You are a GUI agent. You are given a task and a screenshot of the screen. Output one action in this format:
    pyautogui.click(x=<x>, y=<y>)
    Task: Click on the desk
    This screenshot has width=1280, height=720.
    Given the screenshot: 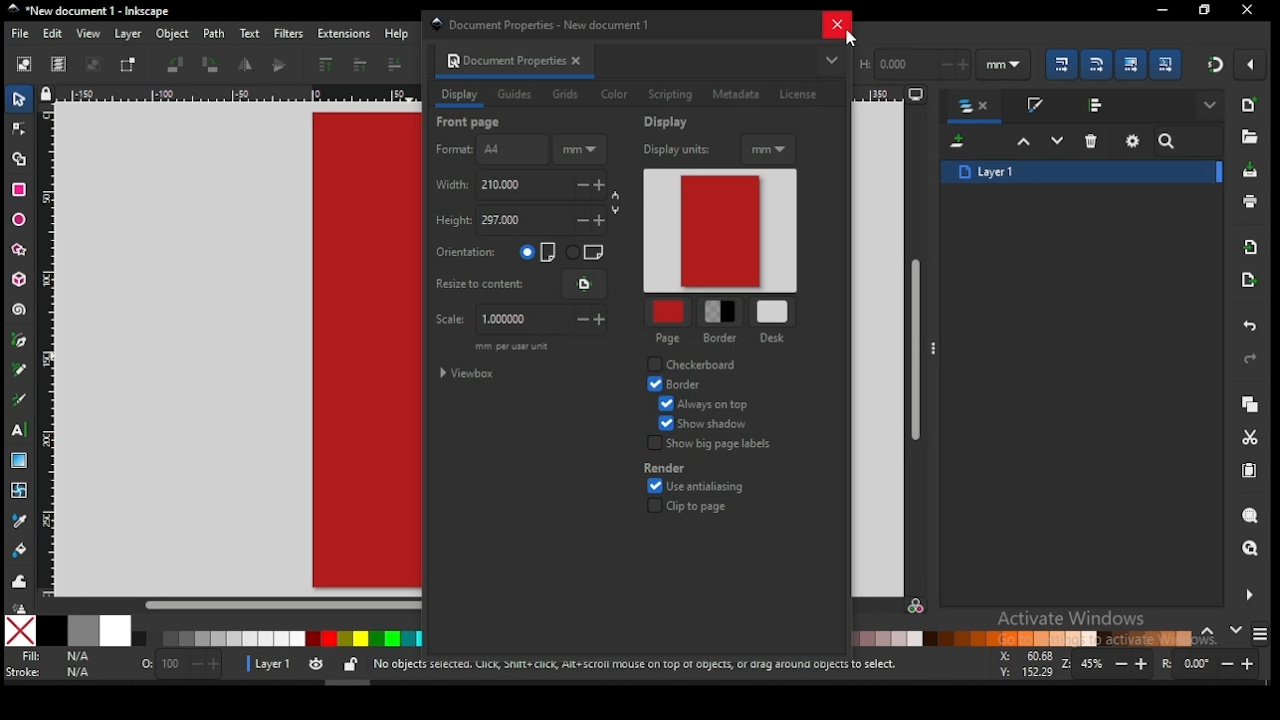 What is the action you would take?
    pyautogui.click(x=775, y=338)
    